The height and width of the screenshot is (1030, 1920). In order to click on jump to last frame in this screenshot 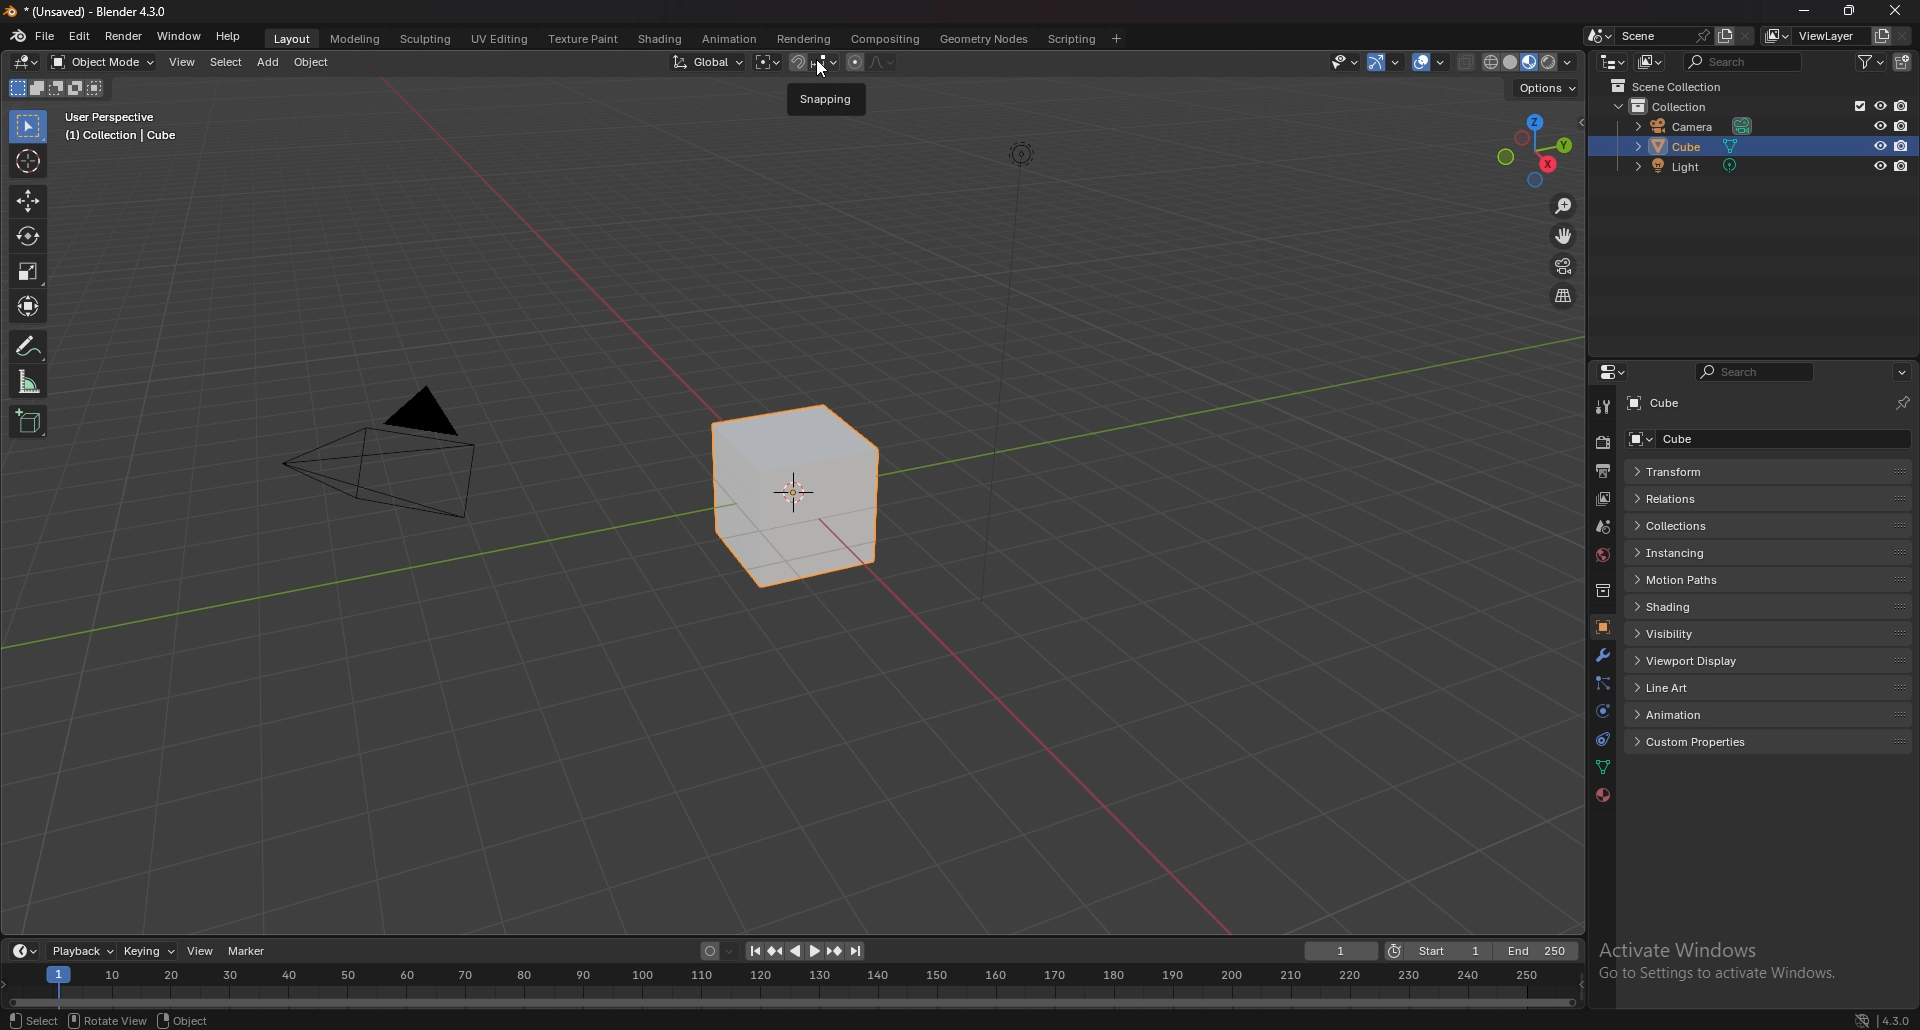, I will do `click(855, 951)`.